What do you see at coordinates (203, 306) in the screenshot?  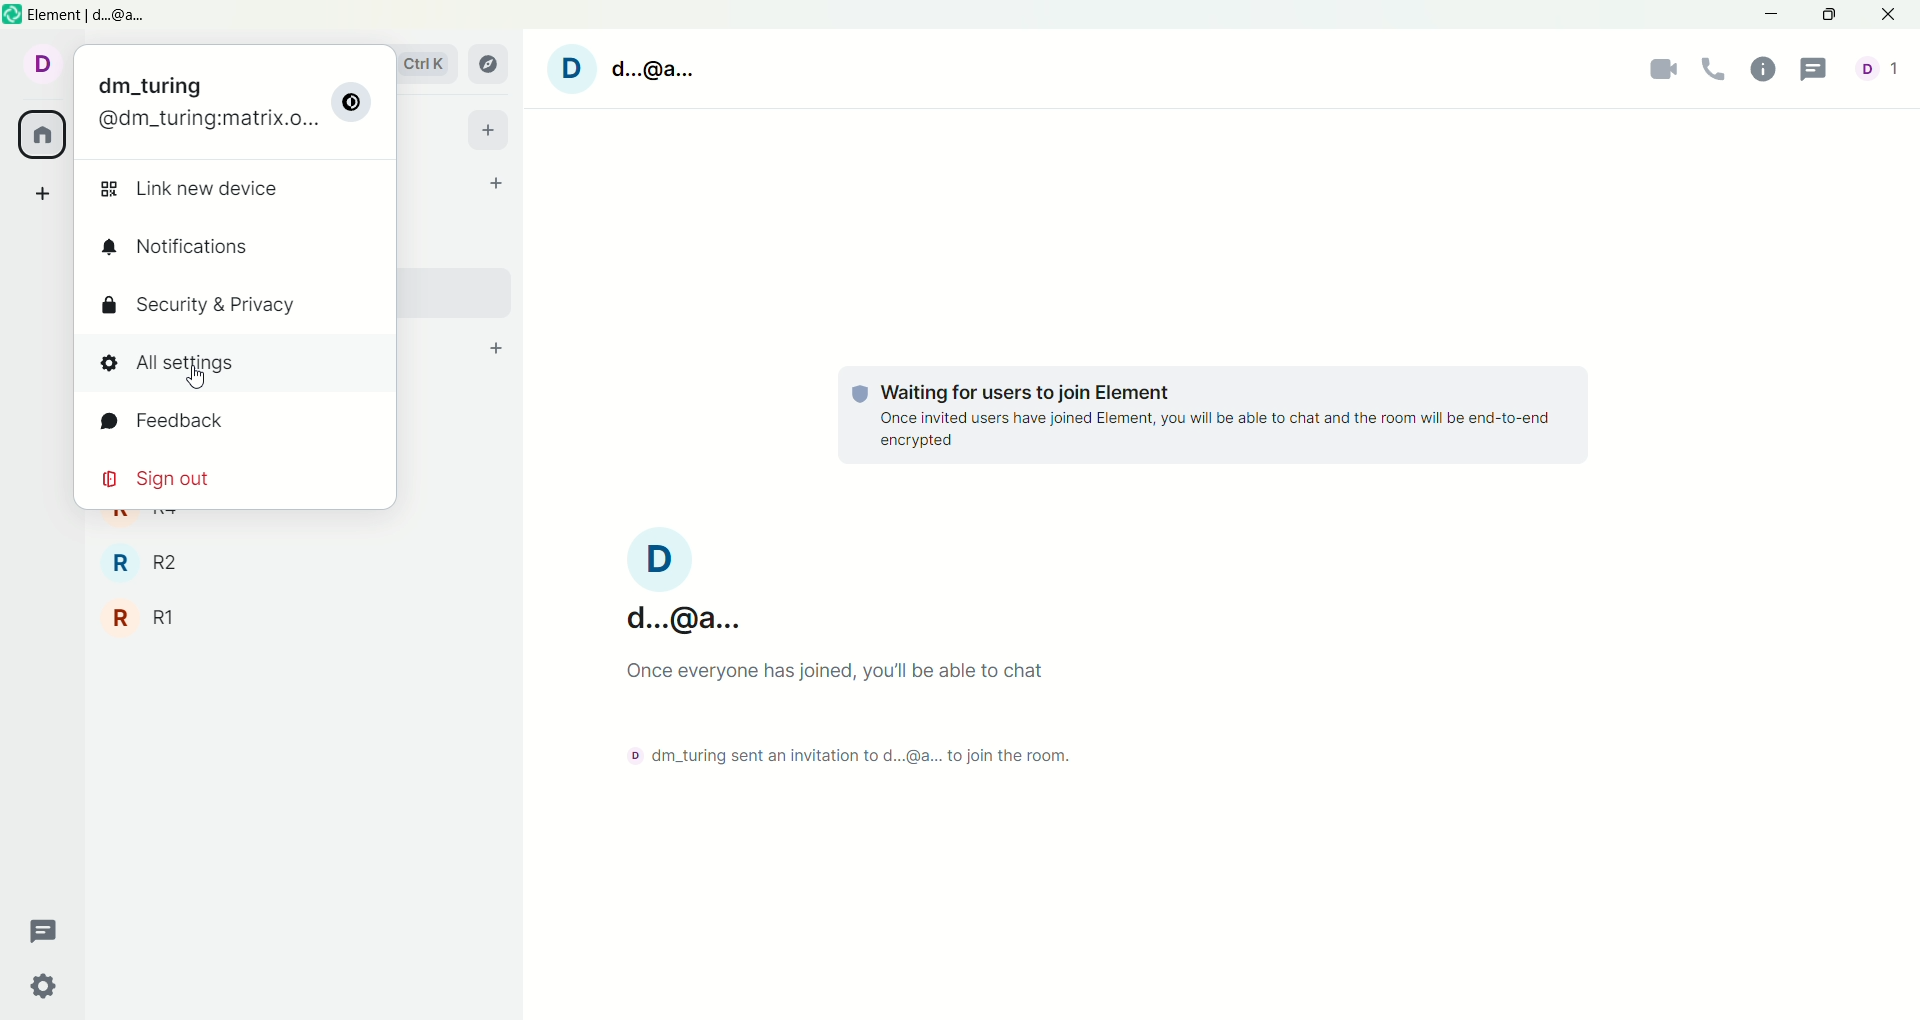 I see `security and privacy` at bounding box center [203, 306].